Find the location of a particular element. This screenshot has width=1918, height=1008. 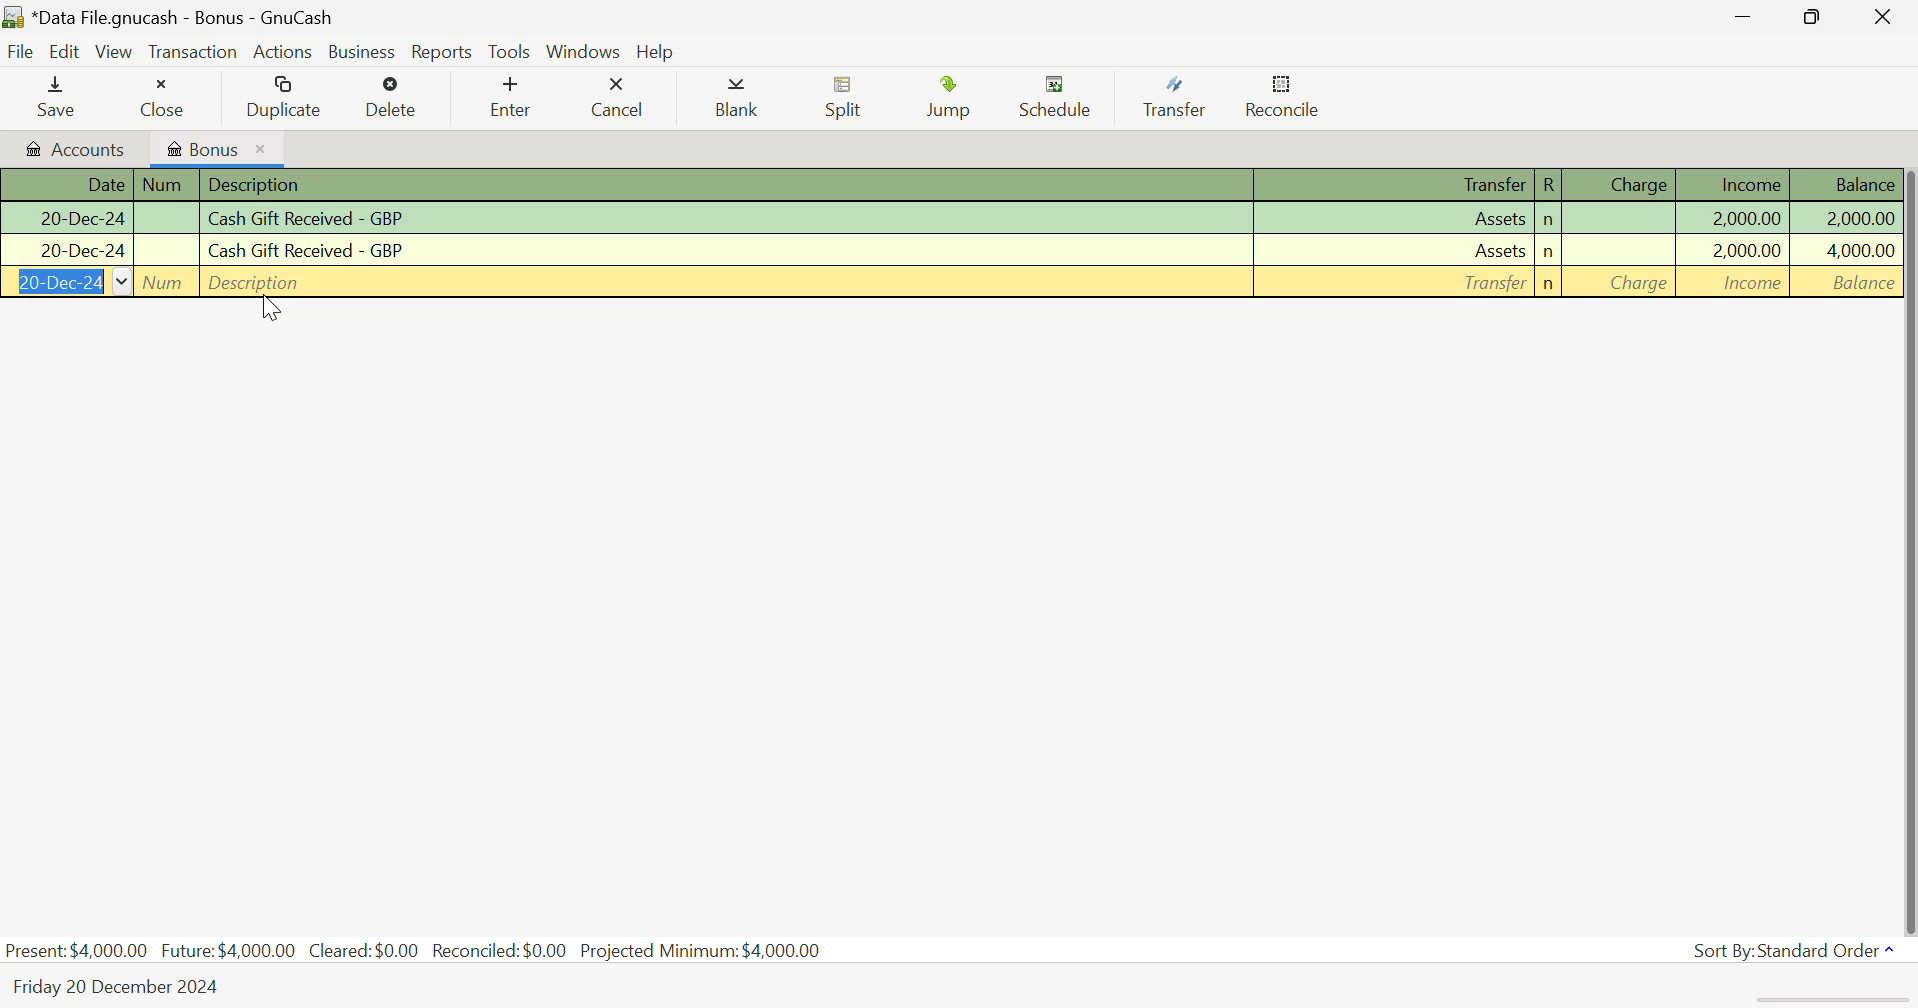

Sort By: Standard Order is located at coordinates (1797, 951).